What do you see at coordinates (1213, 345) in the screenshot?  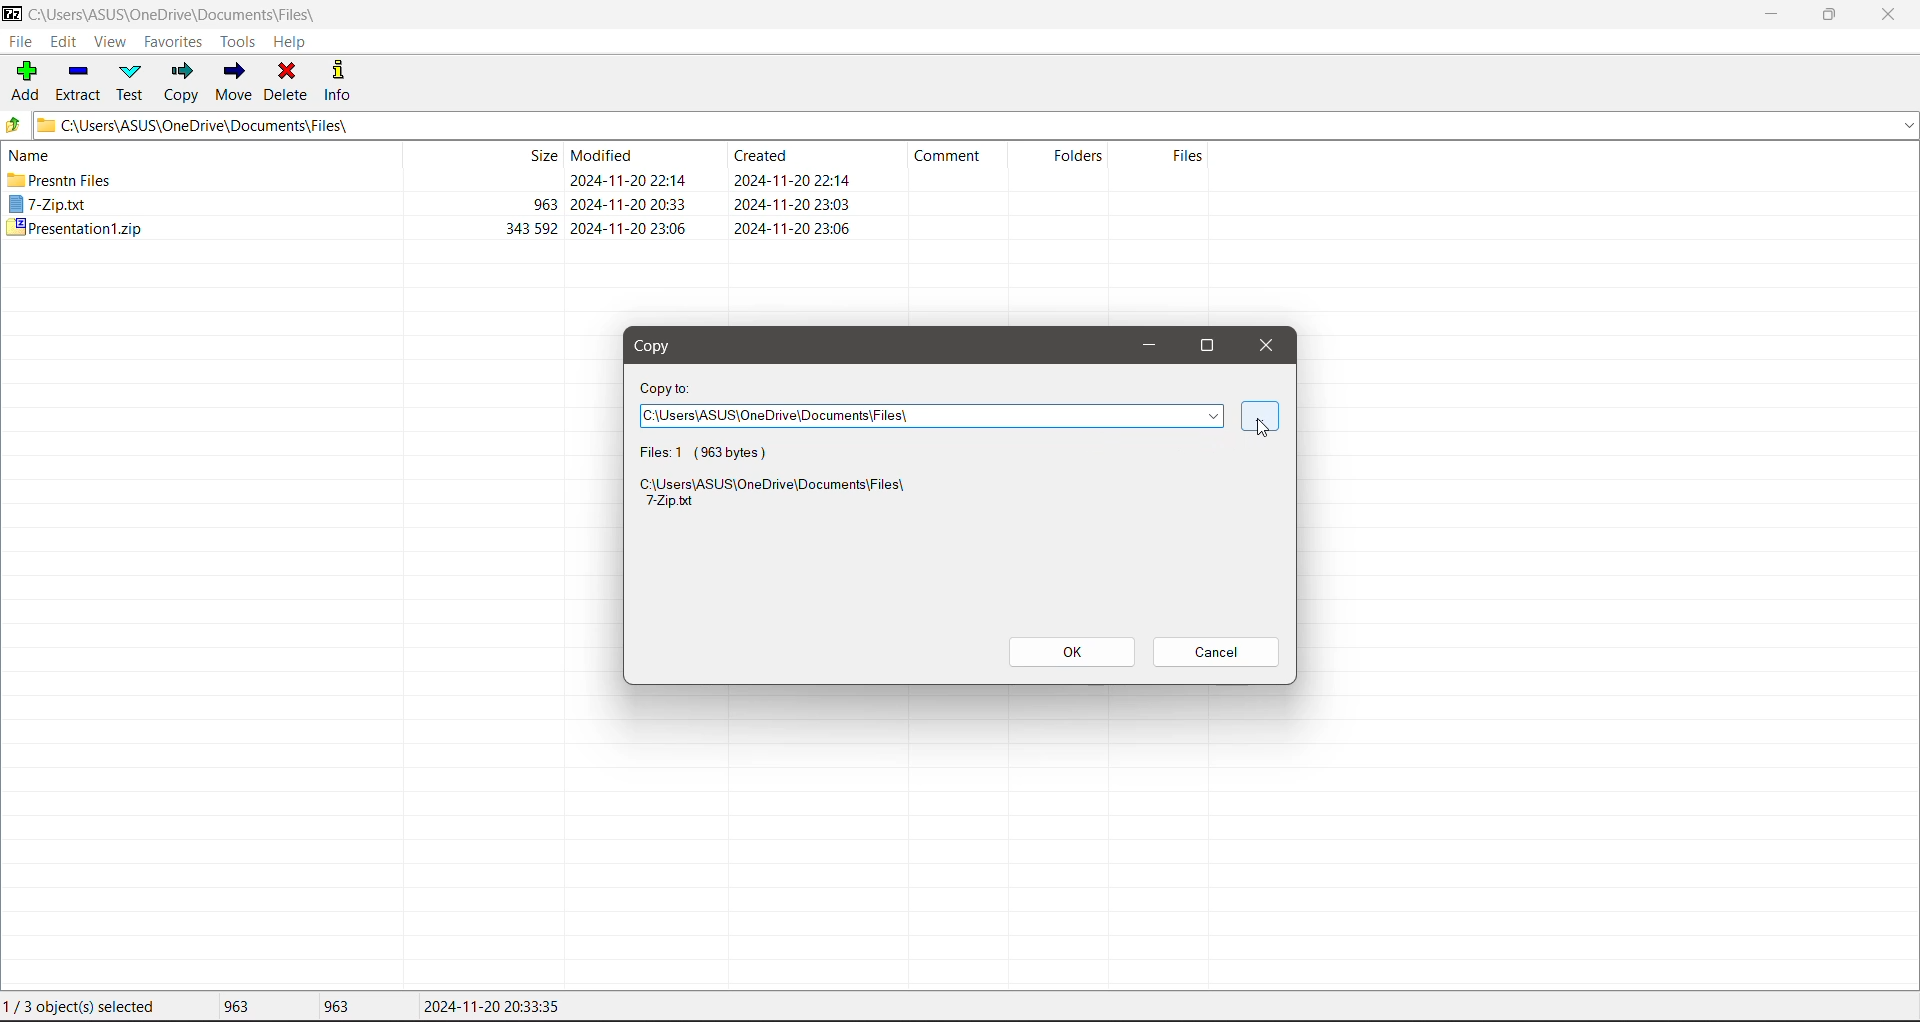 I see `Maximize` at bounding box center [1213, 345].